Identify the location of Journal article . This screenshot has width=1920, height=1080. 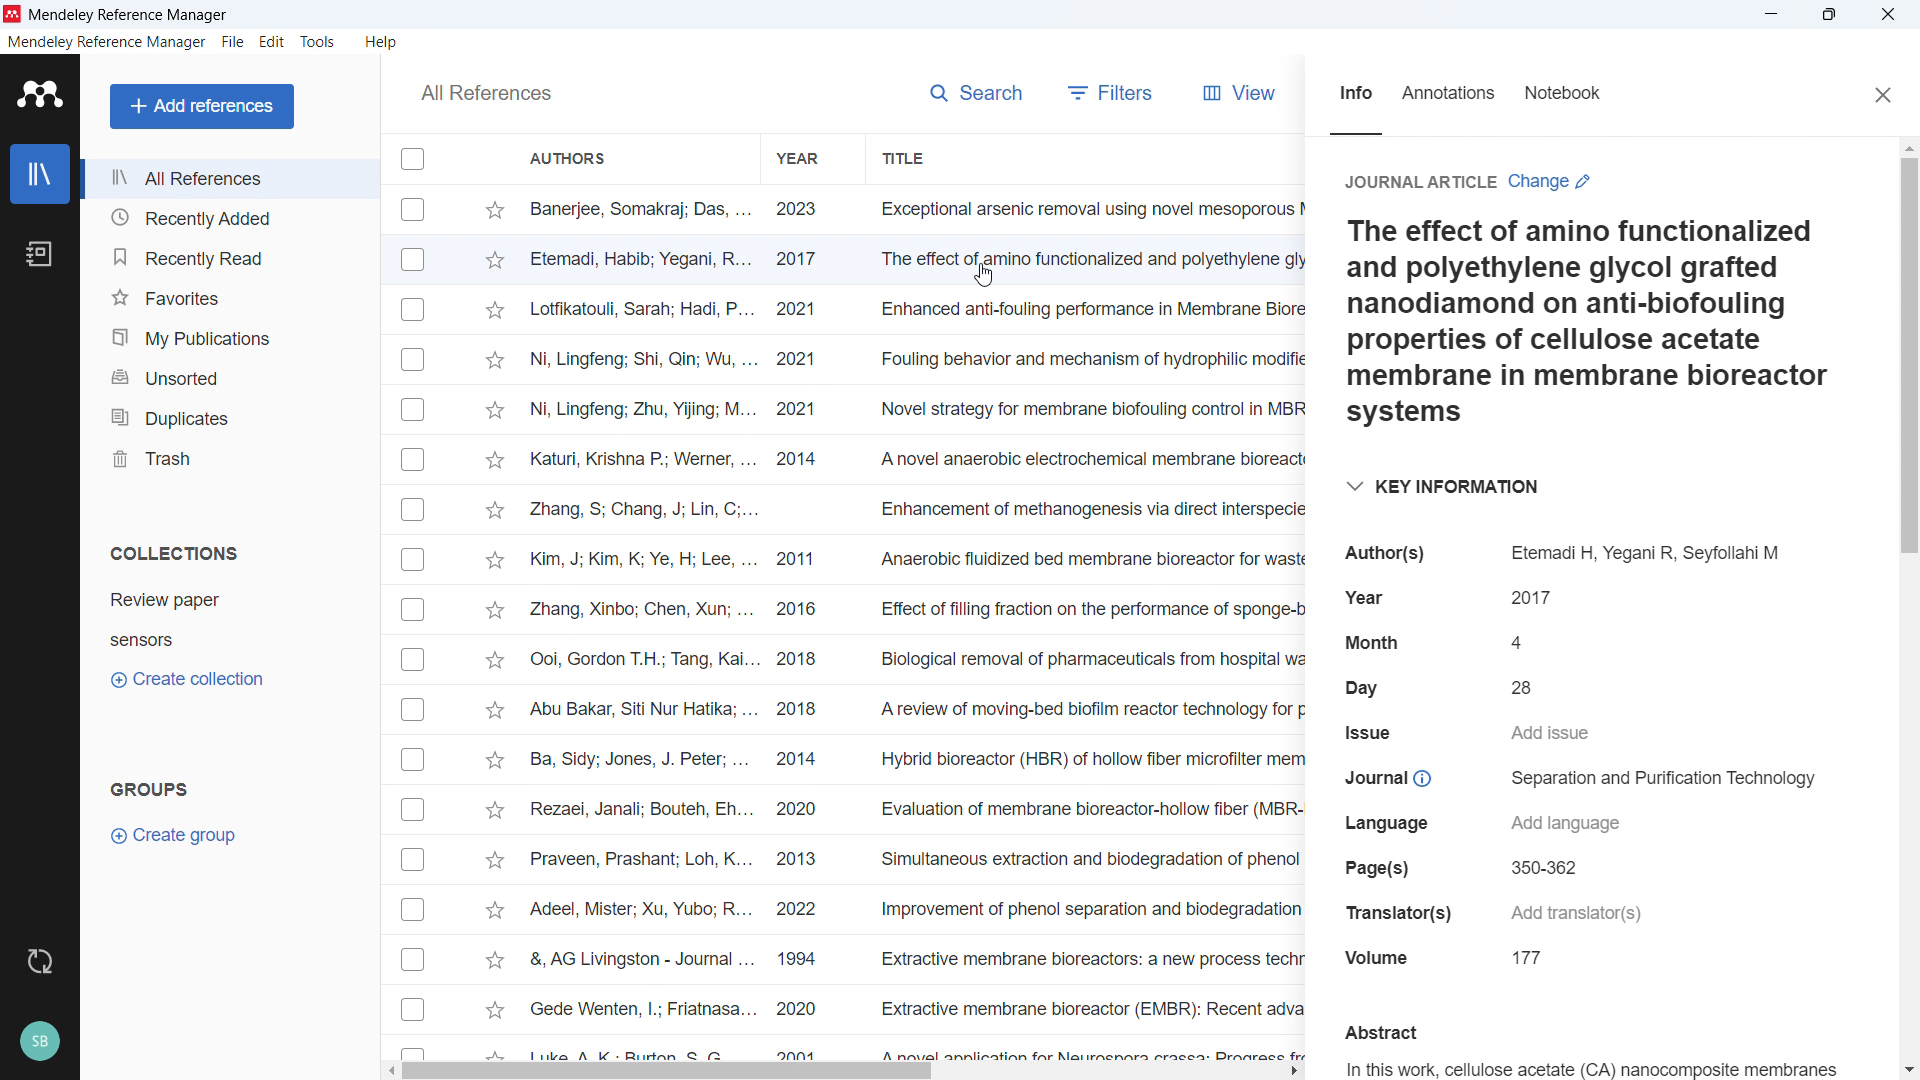
(1419, 181).